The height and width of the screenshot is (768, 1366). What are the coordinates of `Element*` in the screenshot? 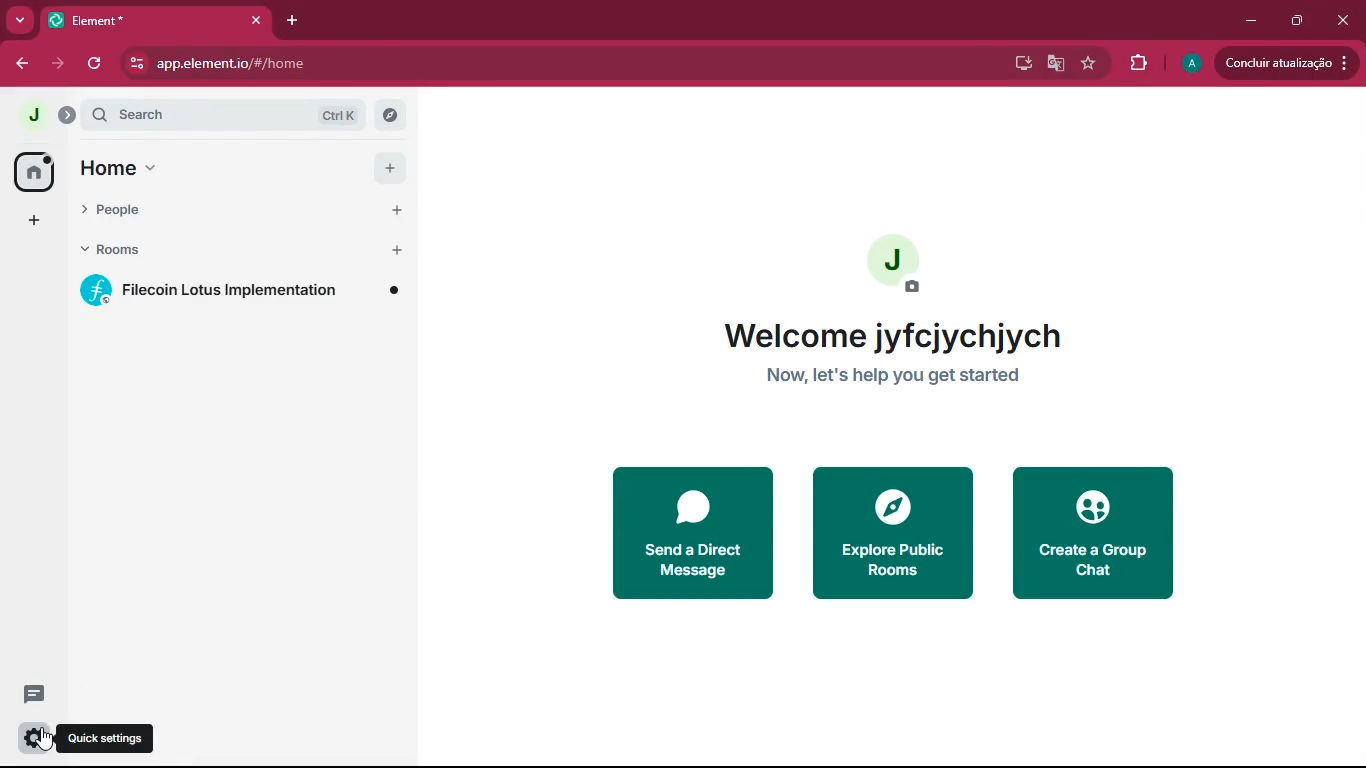 It's located at (137, 19).